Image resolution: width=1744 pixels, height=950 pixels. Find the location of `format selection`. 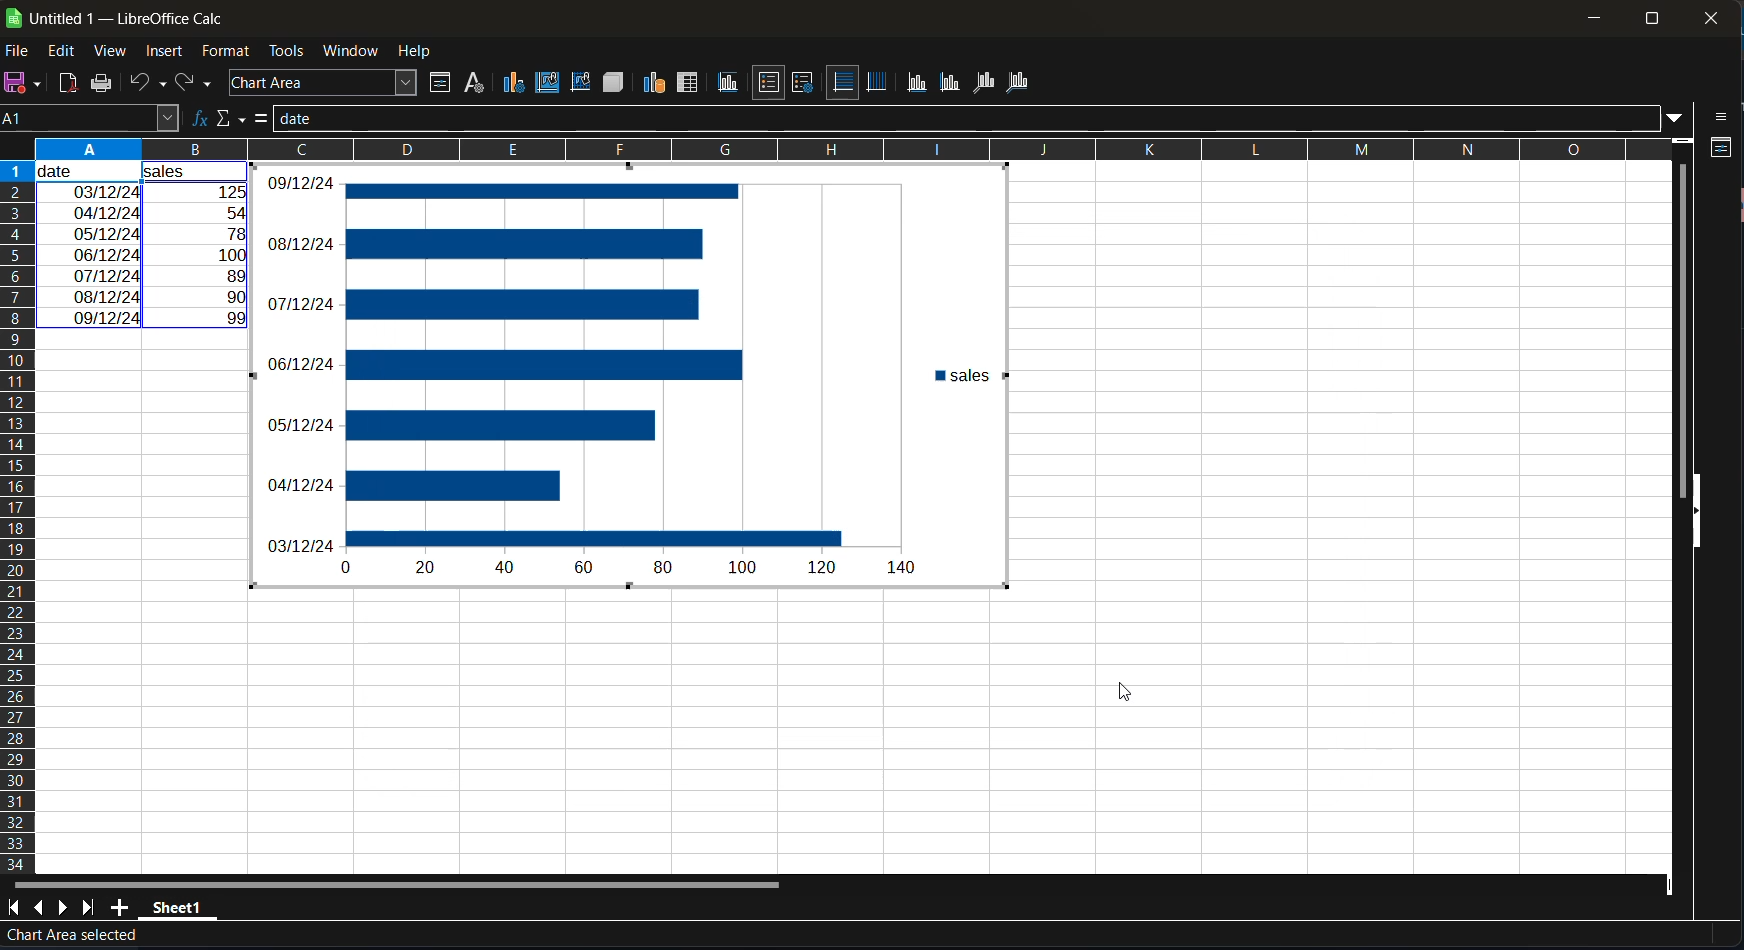

format selection is located at coordinates (437, 84).